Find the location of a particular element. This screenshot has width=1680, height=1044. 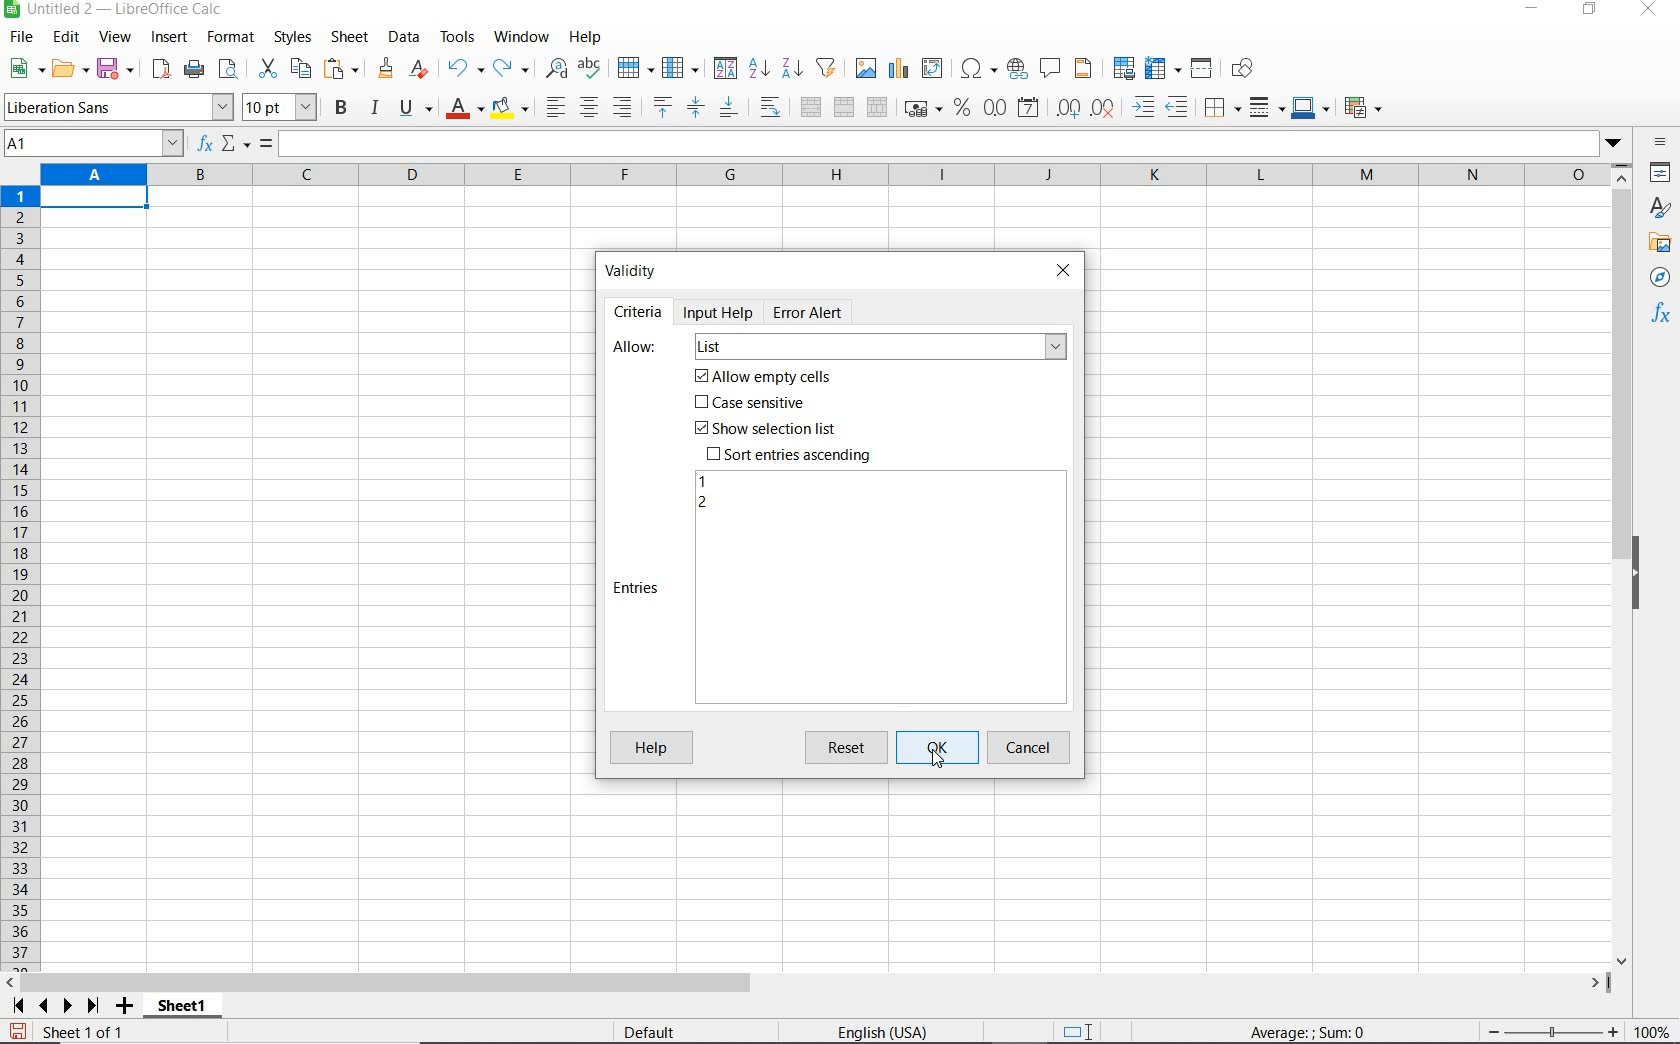

functions is located at coordinates (1664, 315).